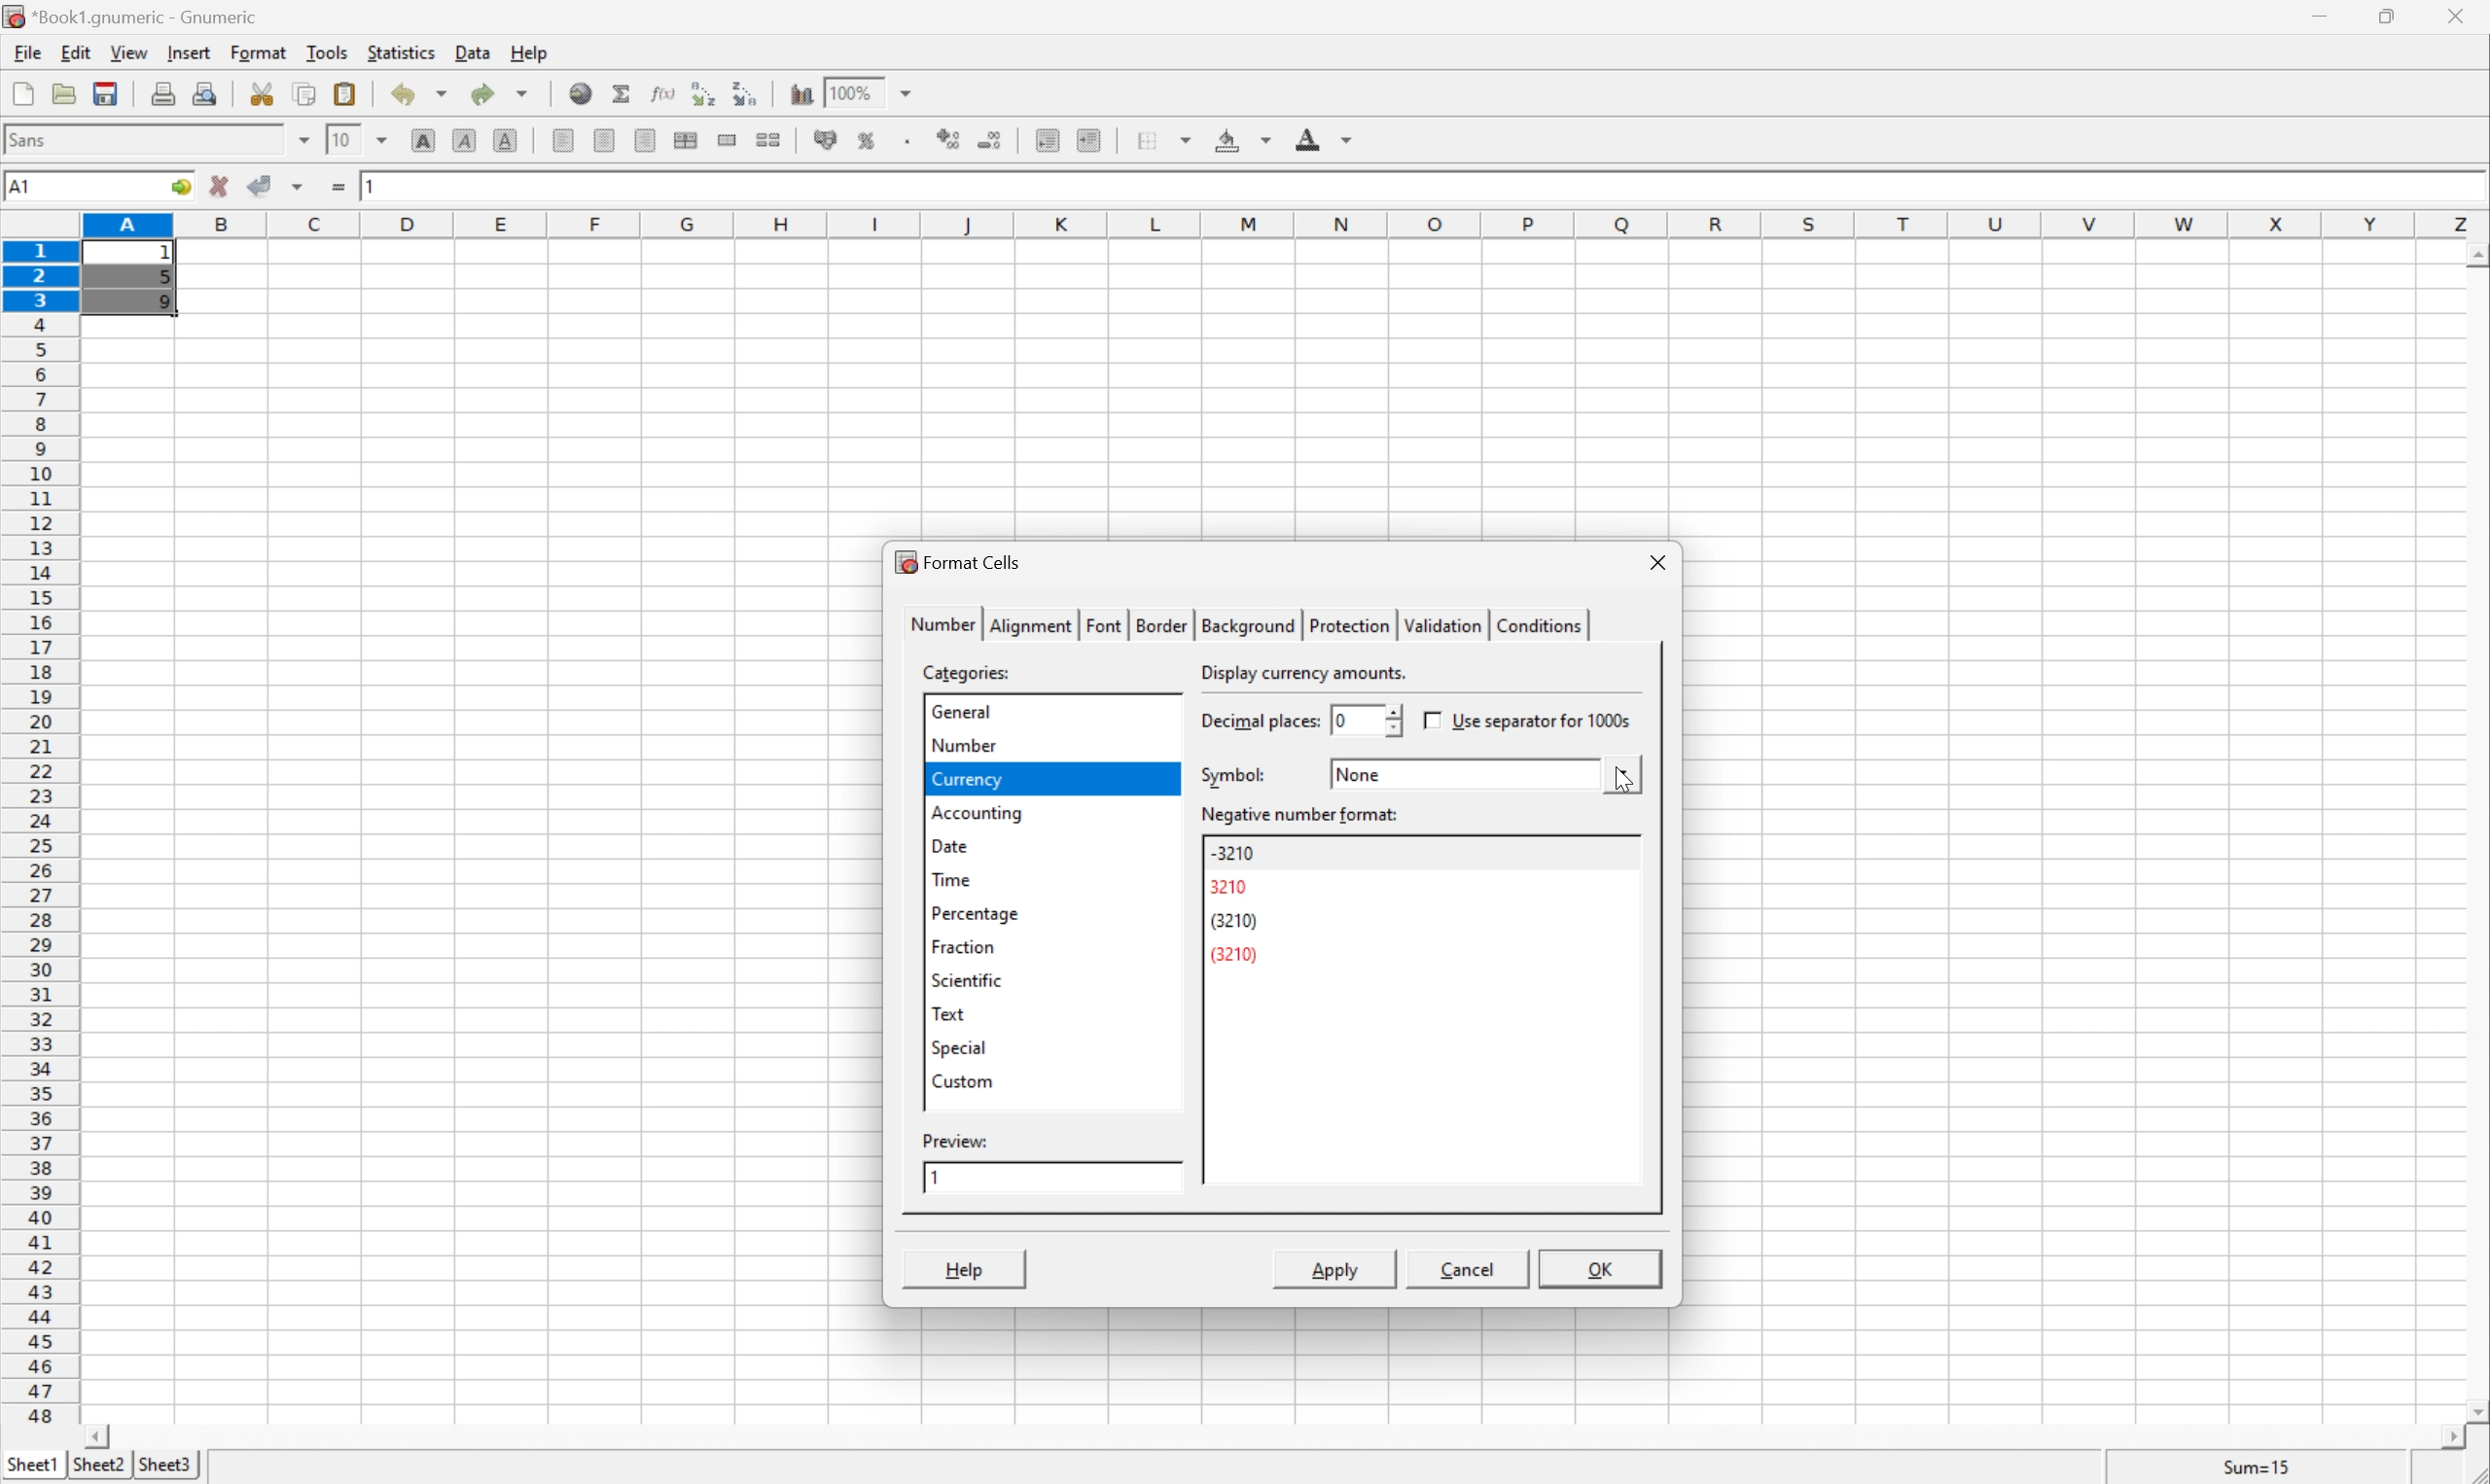  I want to click on 10, so click(341, 138).